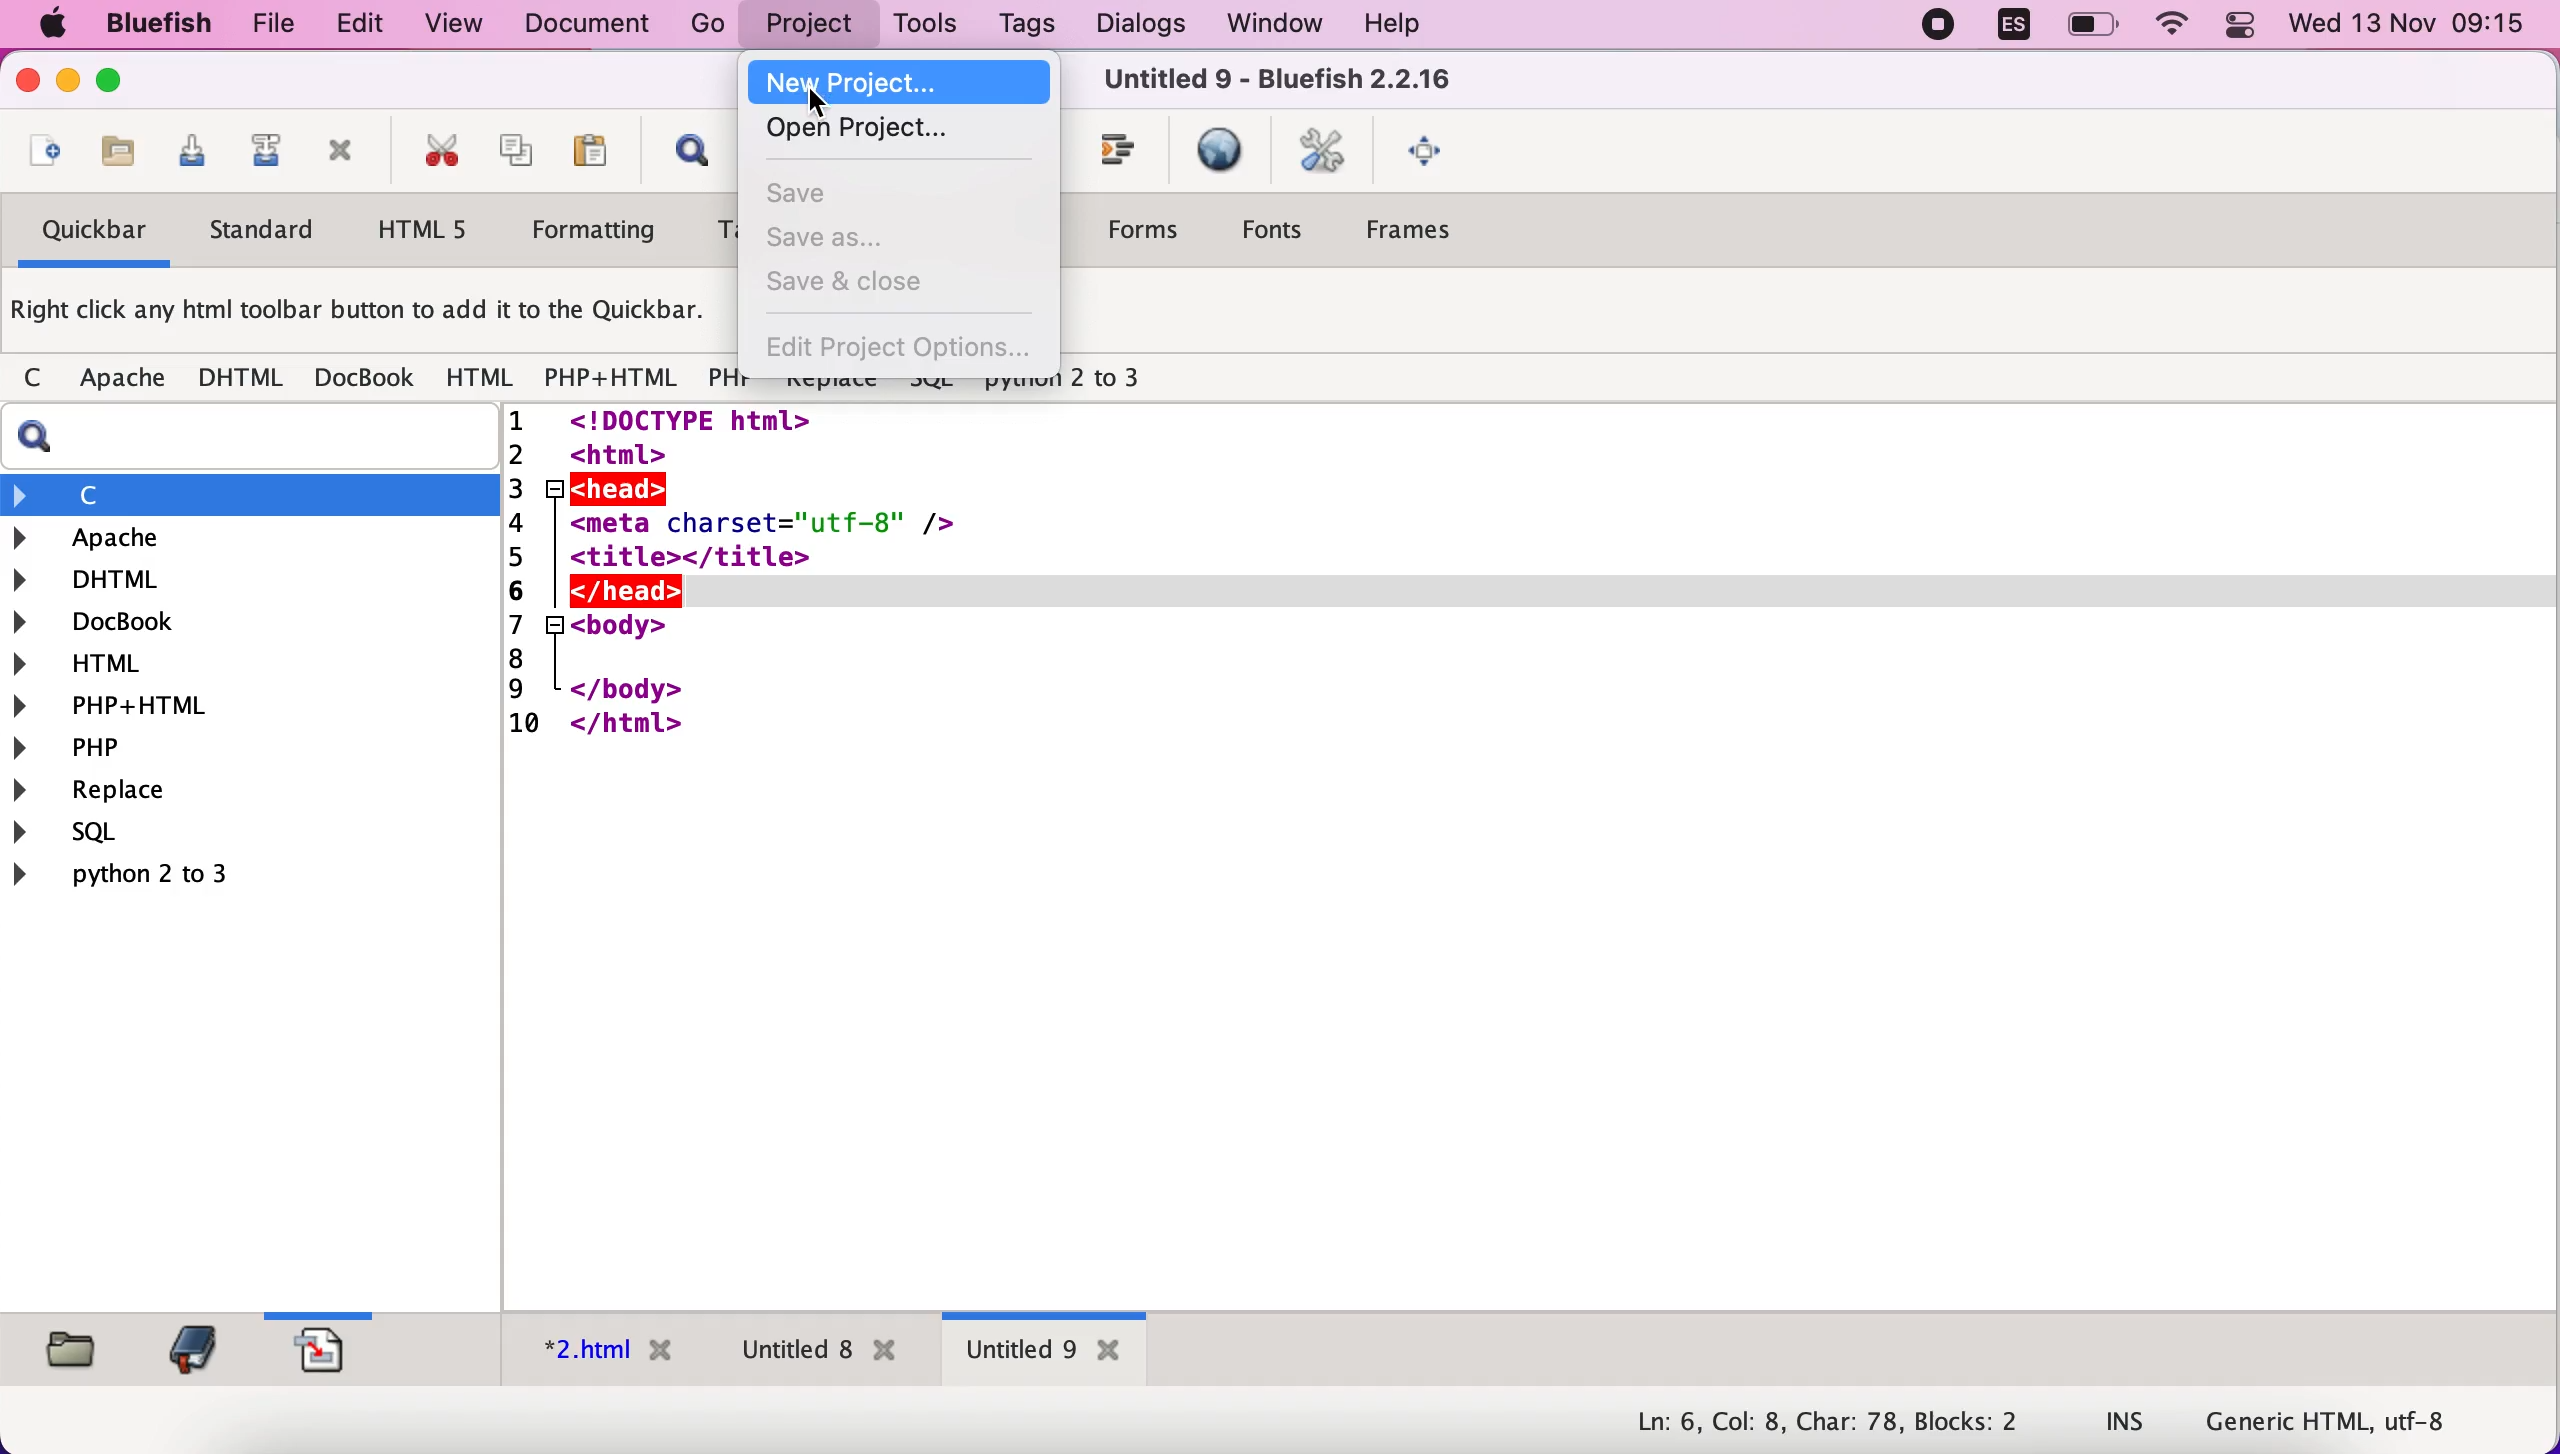 The image size is (2560, 1454). What do you see at coordinates (899, 352) in the screenshot?
I see `edit project options` at bounding box center [899, 352].